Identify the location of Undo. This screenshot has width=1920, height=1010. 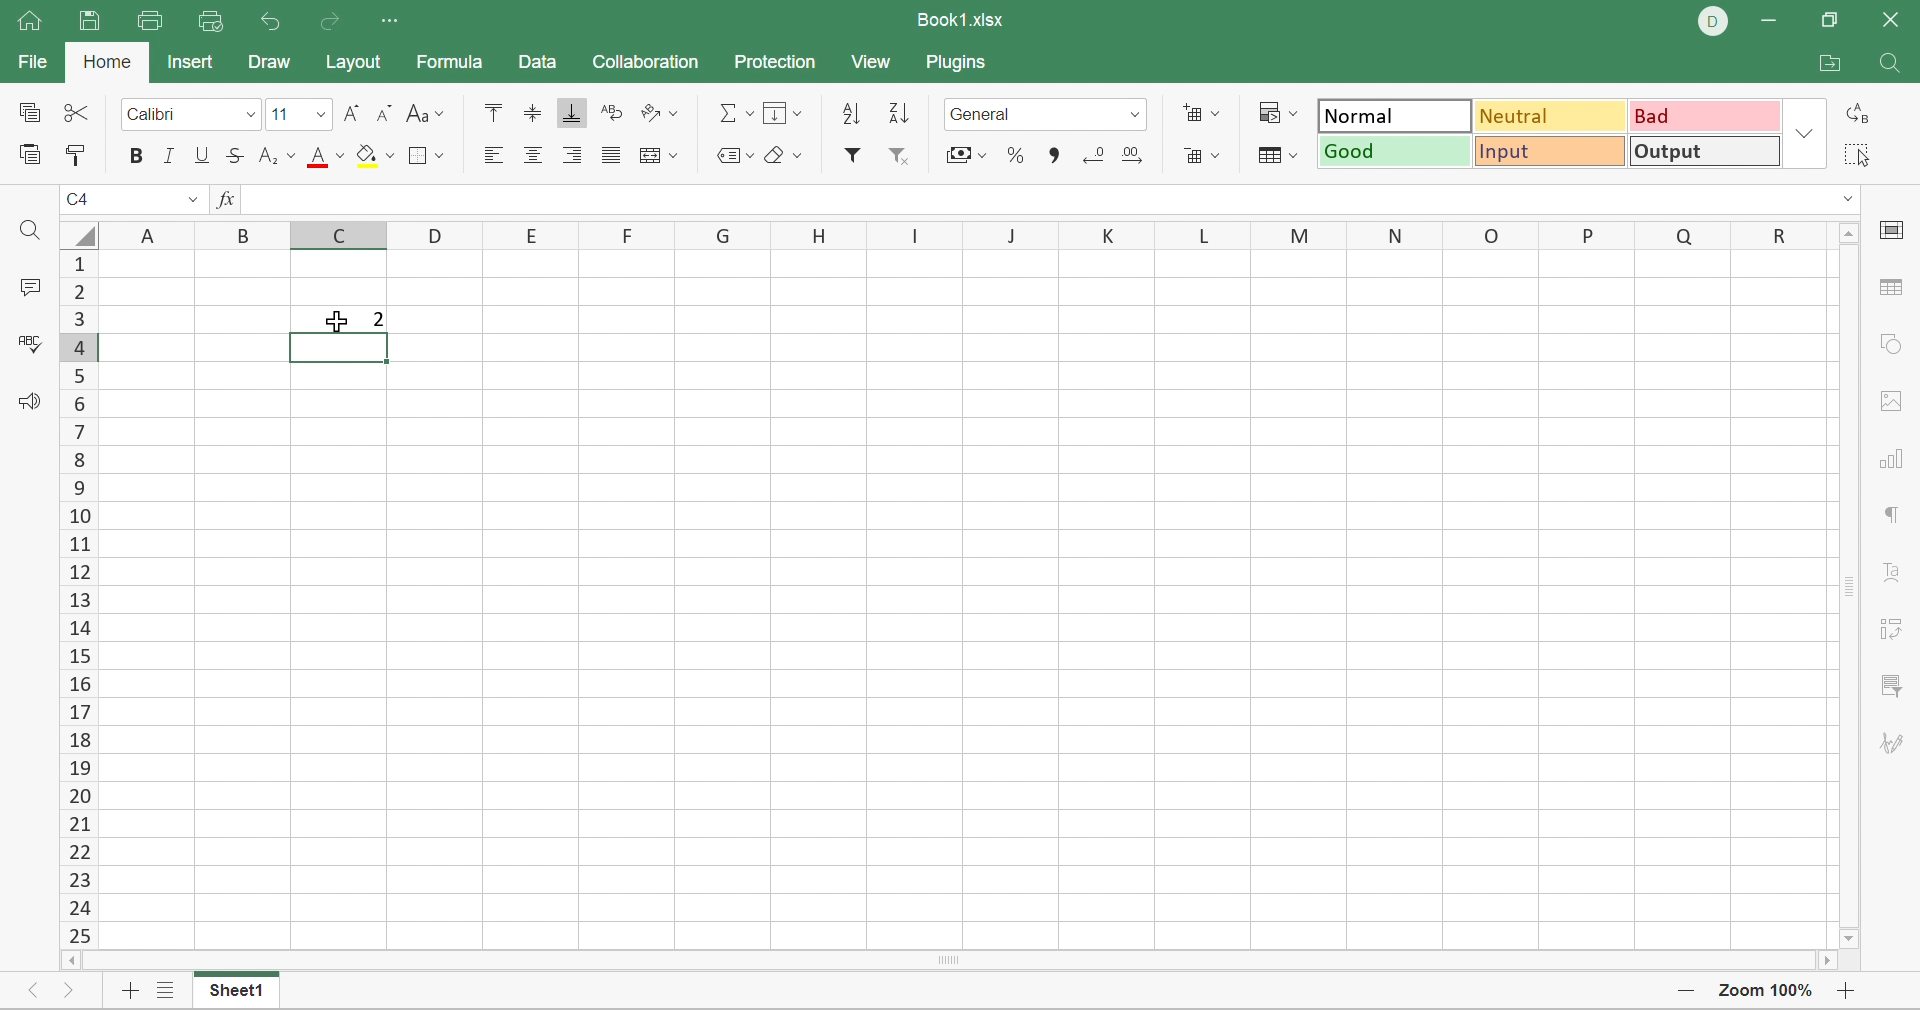
(274, 21).